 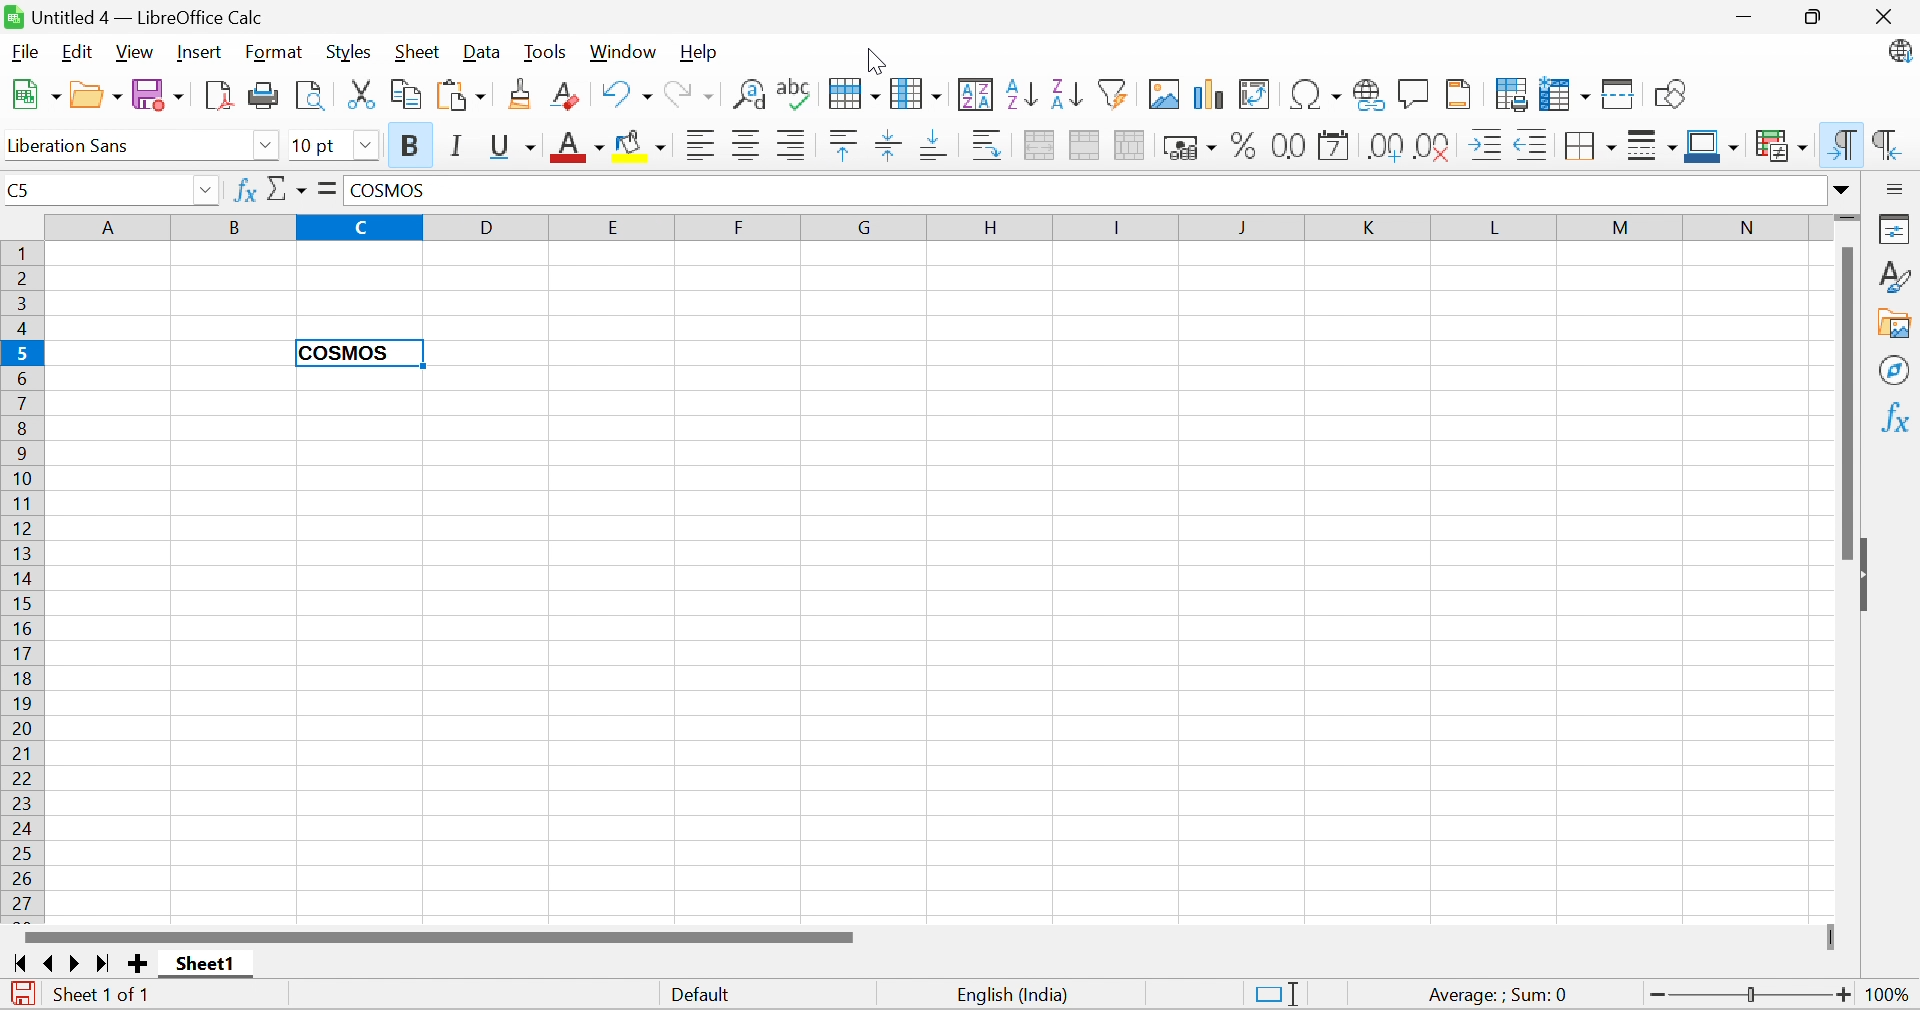 I want to click on Row Number, so click(x=21, y=580).